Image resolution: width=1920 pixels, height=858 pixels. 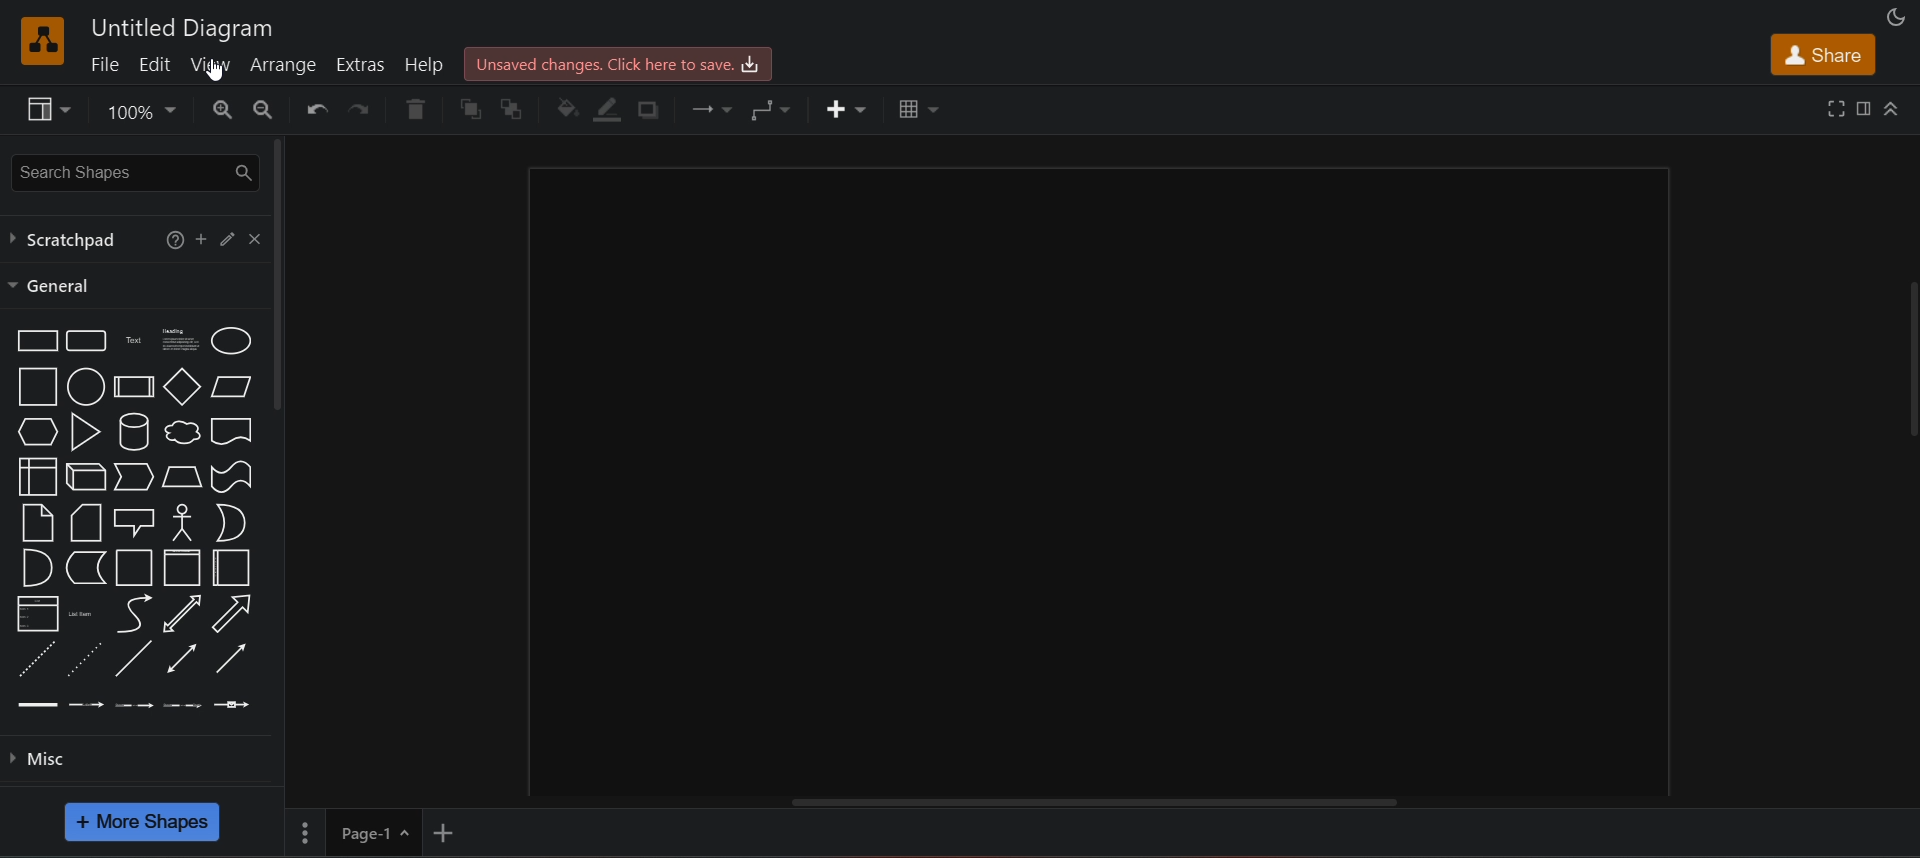 What do you see at coordinates (140, 110) in the screenshot?
I see `zoom` at bounding box center [140, 110].